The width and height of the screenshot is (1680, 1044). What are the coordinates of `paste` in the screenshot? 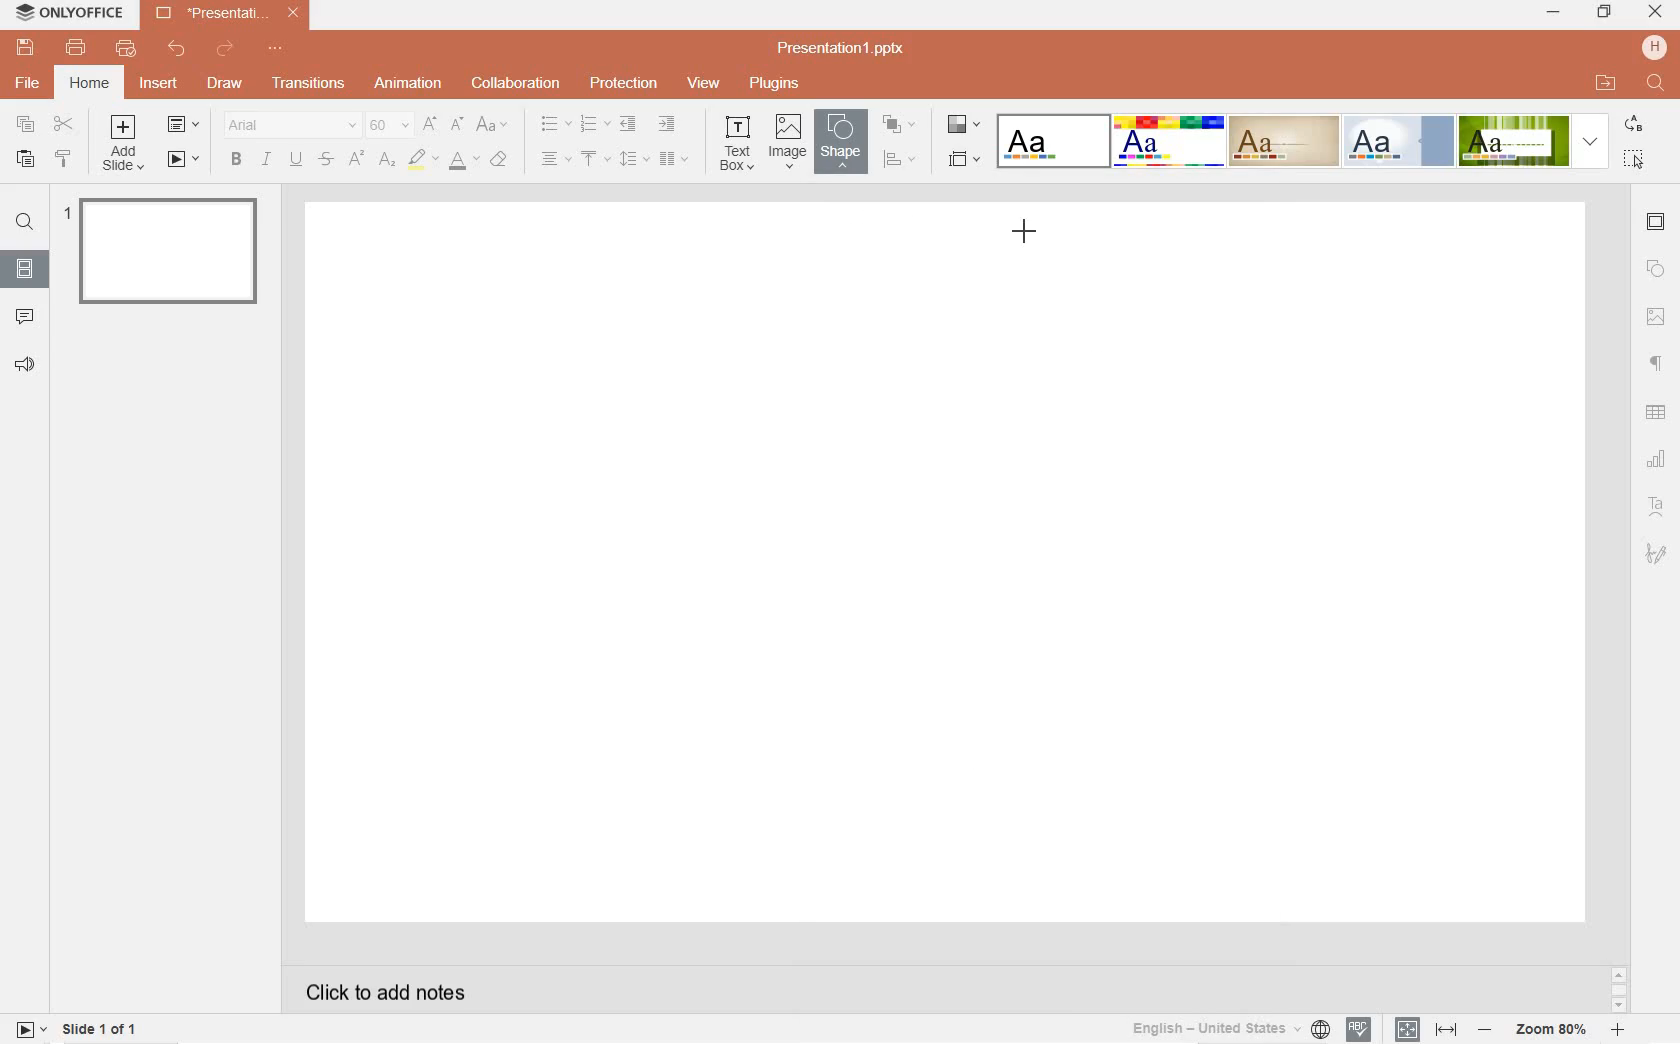 It's located at (22, 160).